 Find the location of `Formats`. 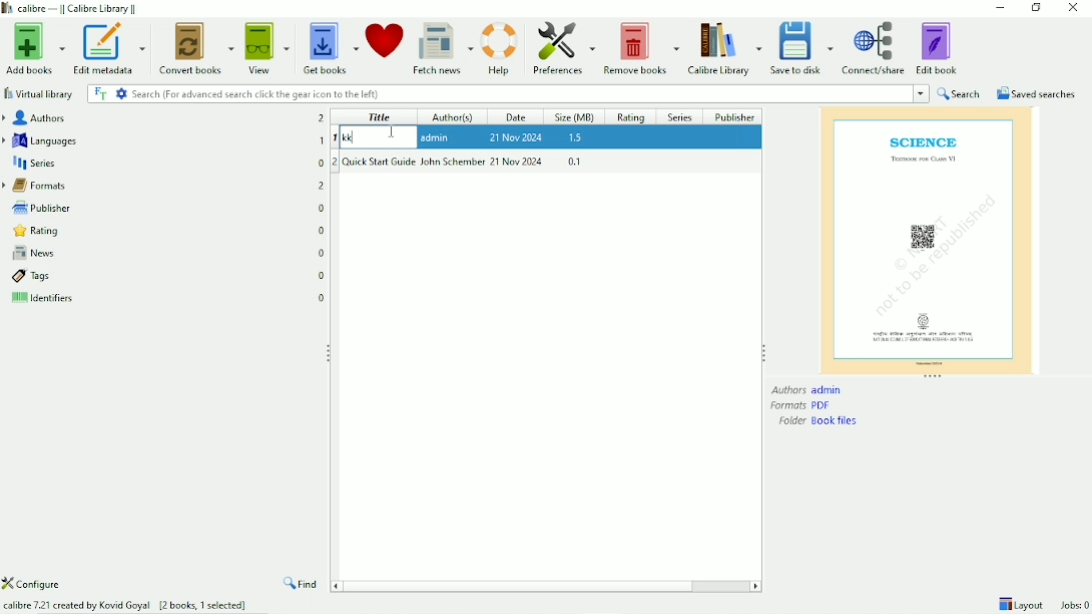

Formats is located at coordinates (38, 186).